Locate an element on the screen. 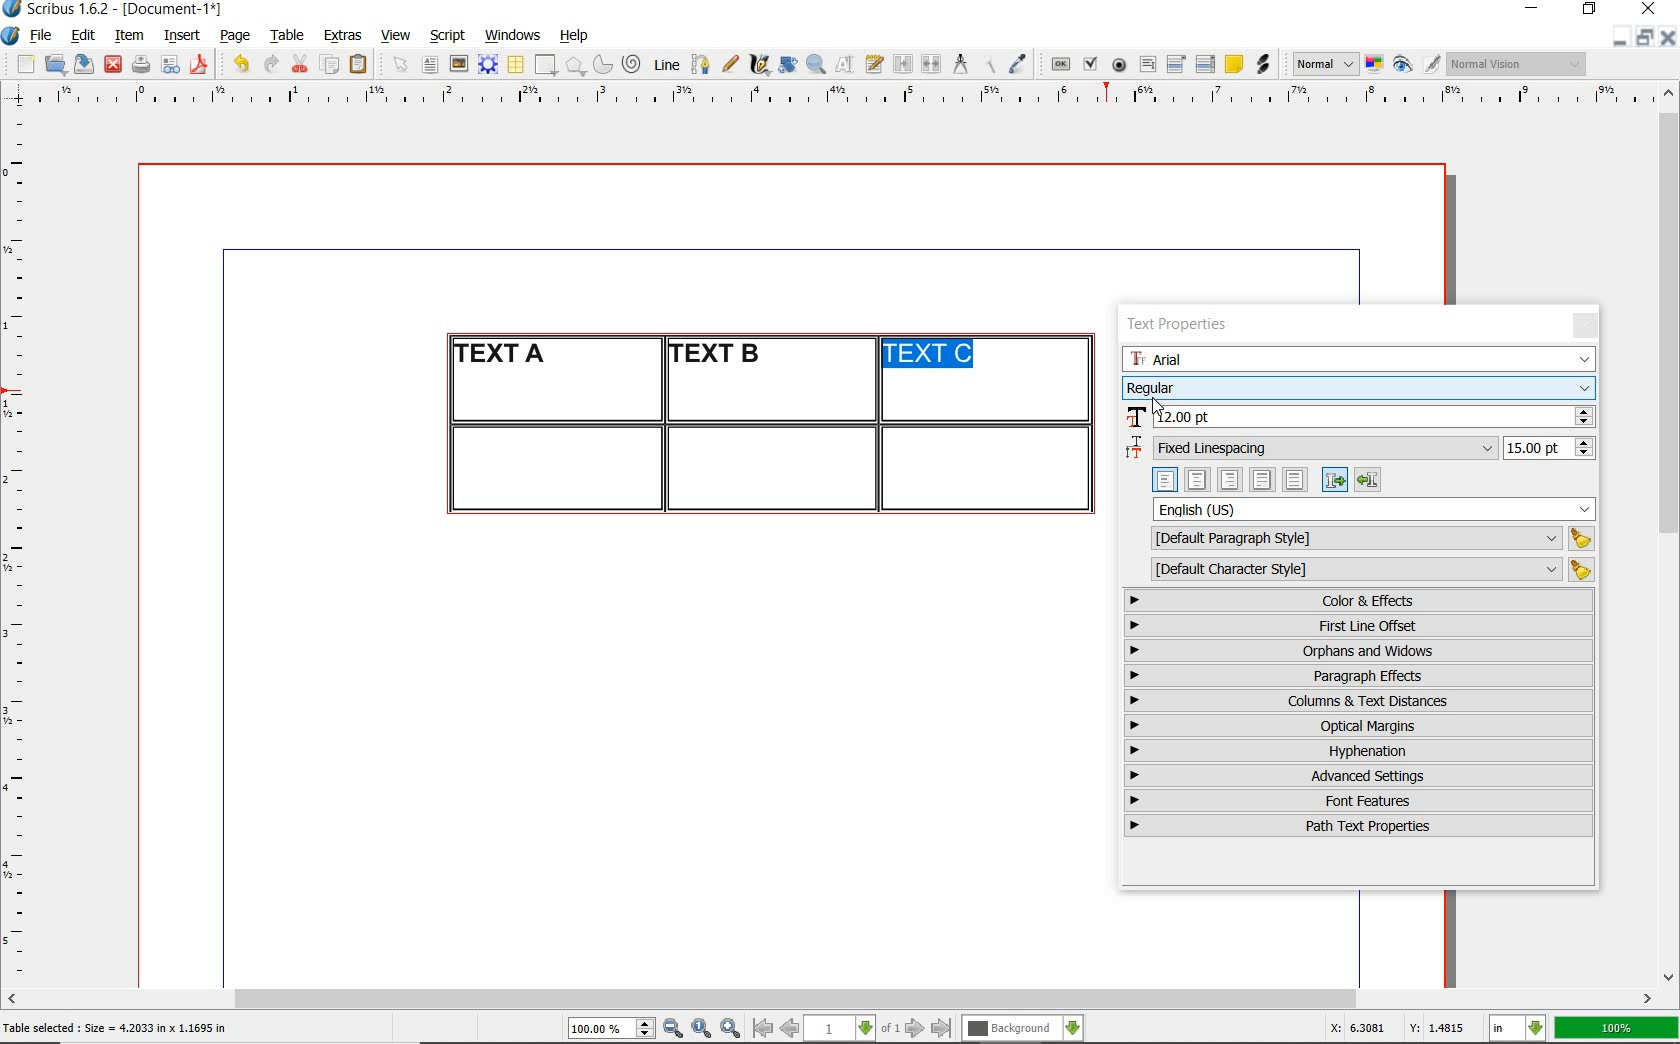  script is located at coordinates (447, 35).